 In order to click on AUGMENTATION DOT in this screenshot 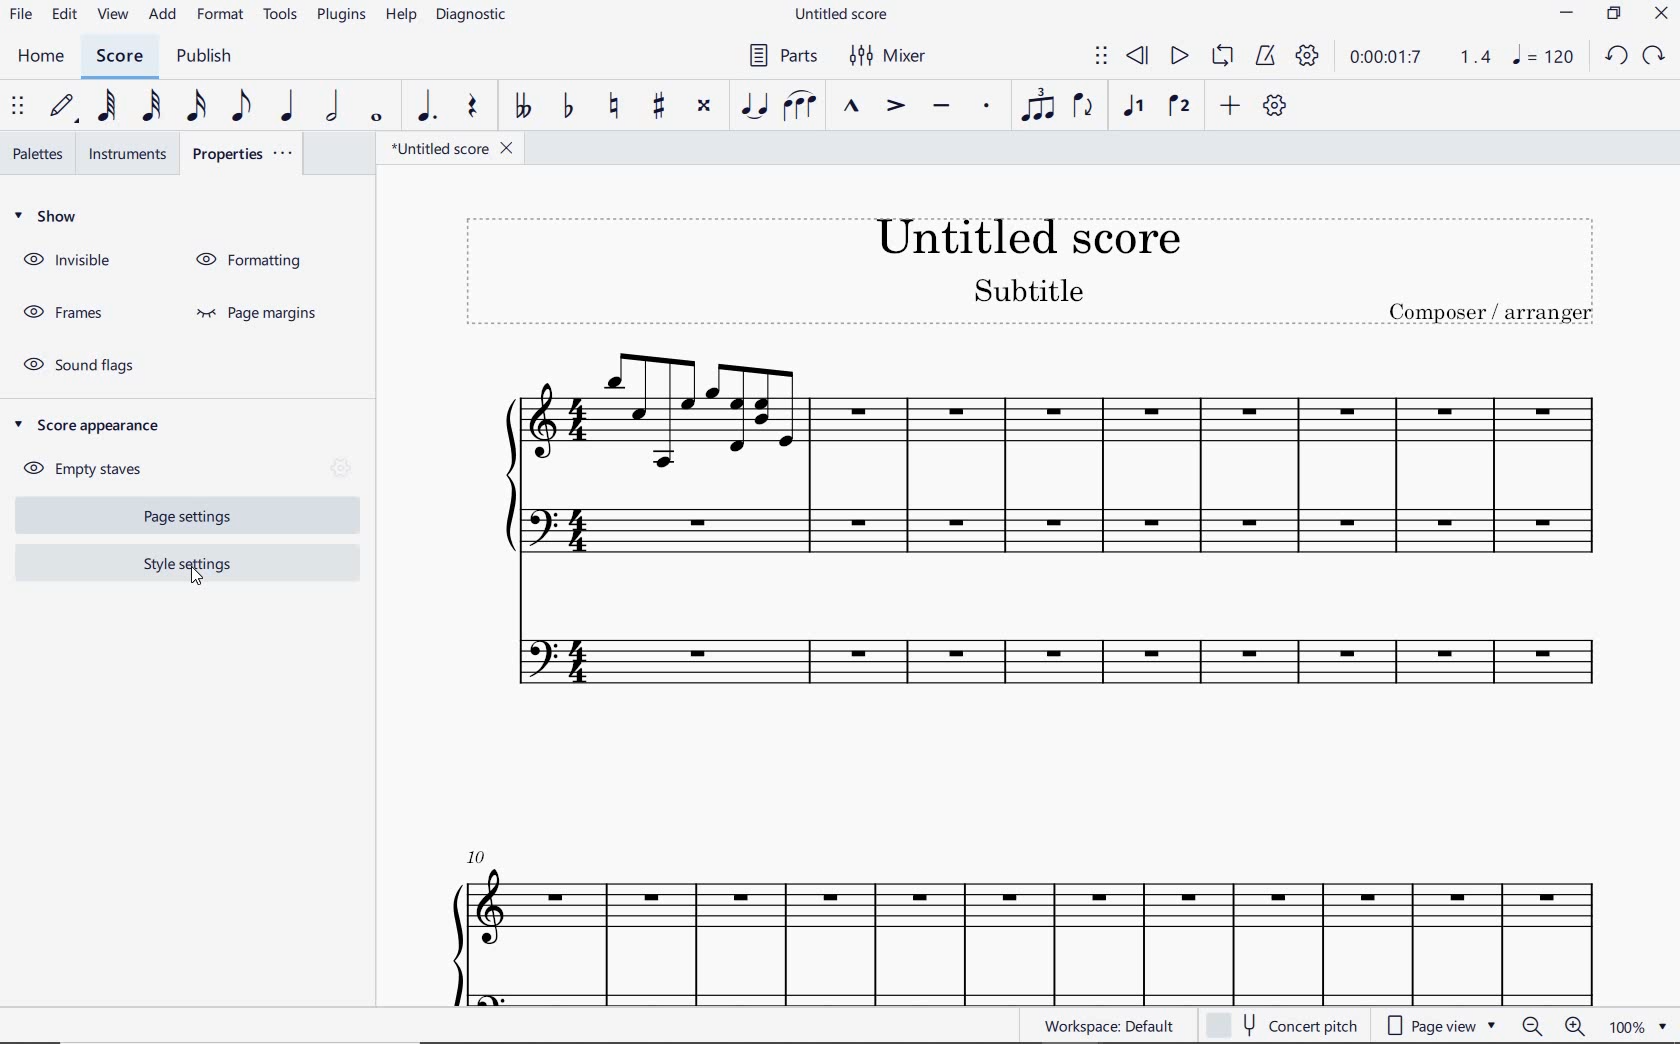, I will do `click(428, 105)`.